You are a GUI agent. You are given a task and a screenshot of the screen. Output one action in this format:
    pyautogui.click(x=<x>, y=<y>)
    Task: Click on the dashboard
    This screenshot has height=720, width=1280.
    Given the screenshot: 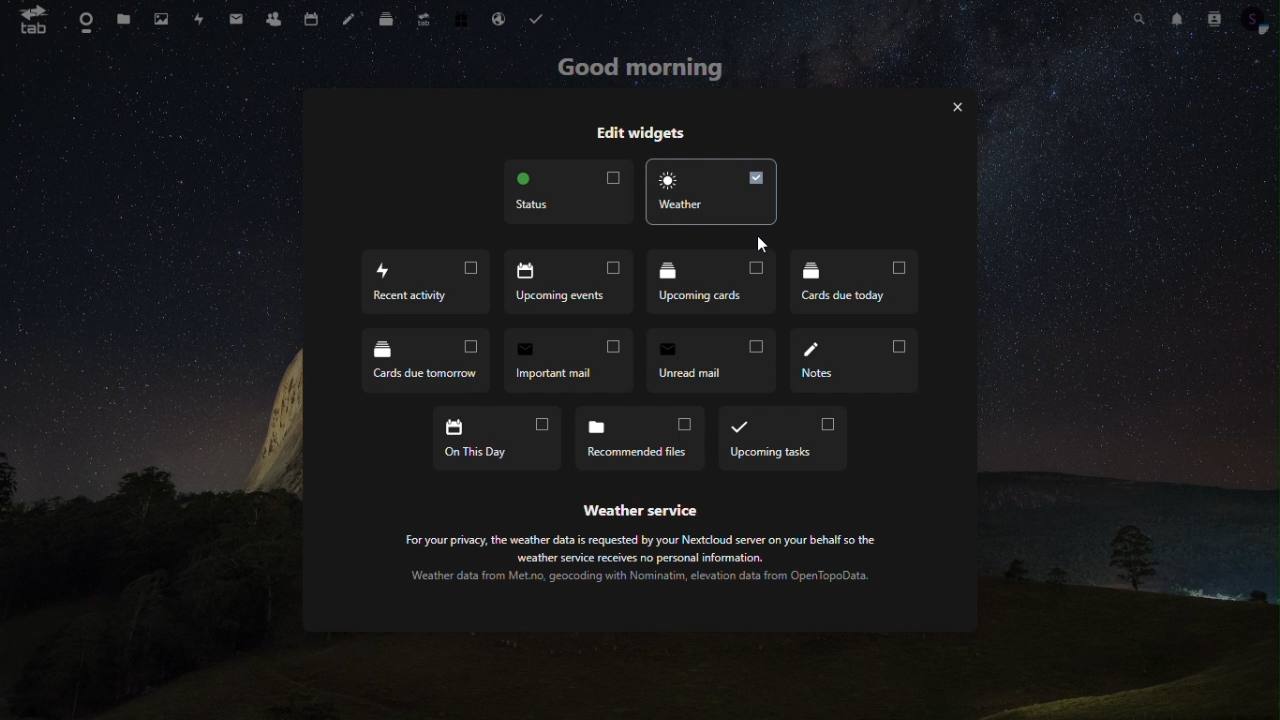 What is the action you would take?
    pyautogui.click(x=85, y=22)
    